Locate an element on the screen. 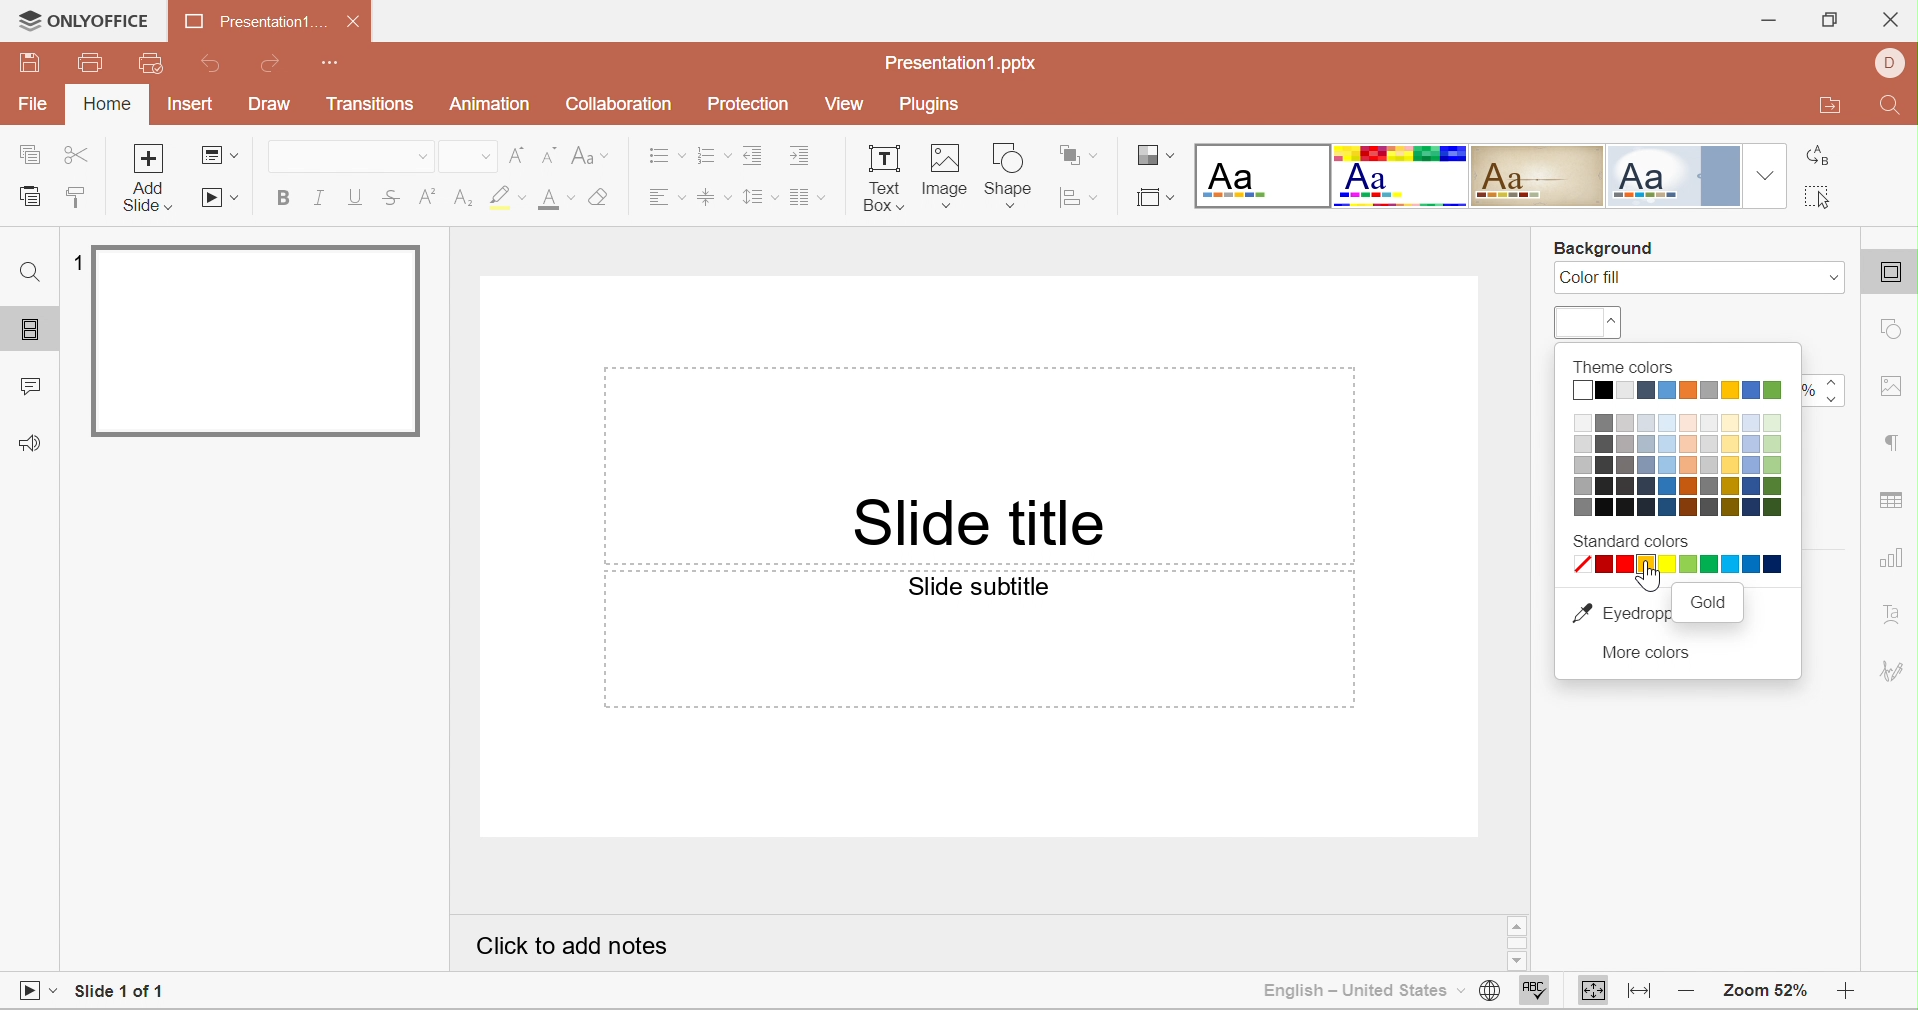  English - United States is located at coordinates (1349, 992).